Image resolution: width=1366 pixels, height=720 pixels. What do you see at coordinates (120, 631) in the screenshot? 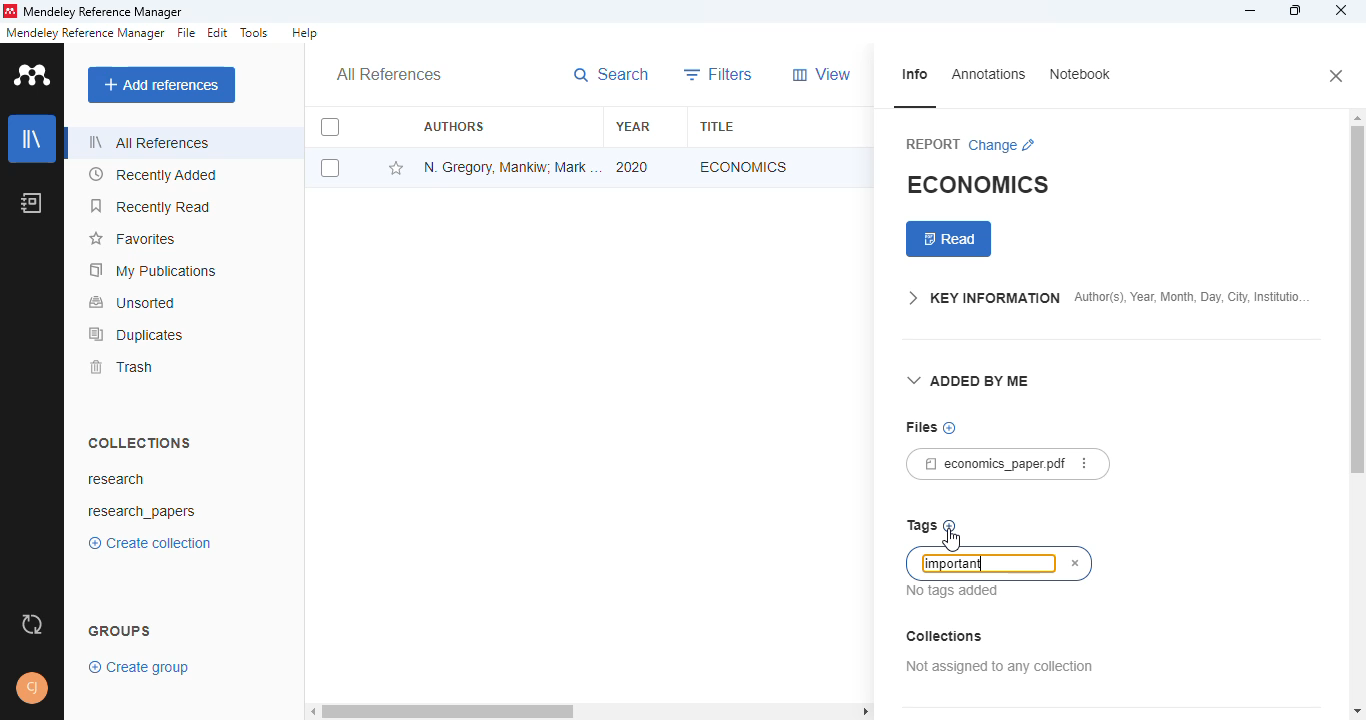
I see `groups` at bounding box center [120, 631].